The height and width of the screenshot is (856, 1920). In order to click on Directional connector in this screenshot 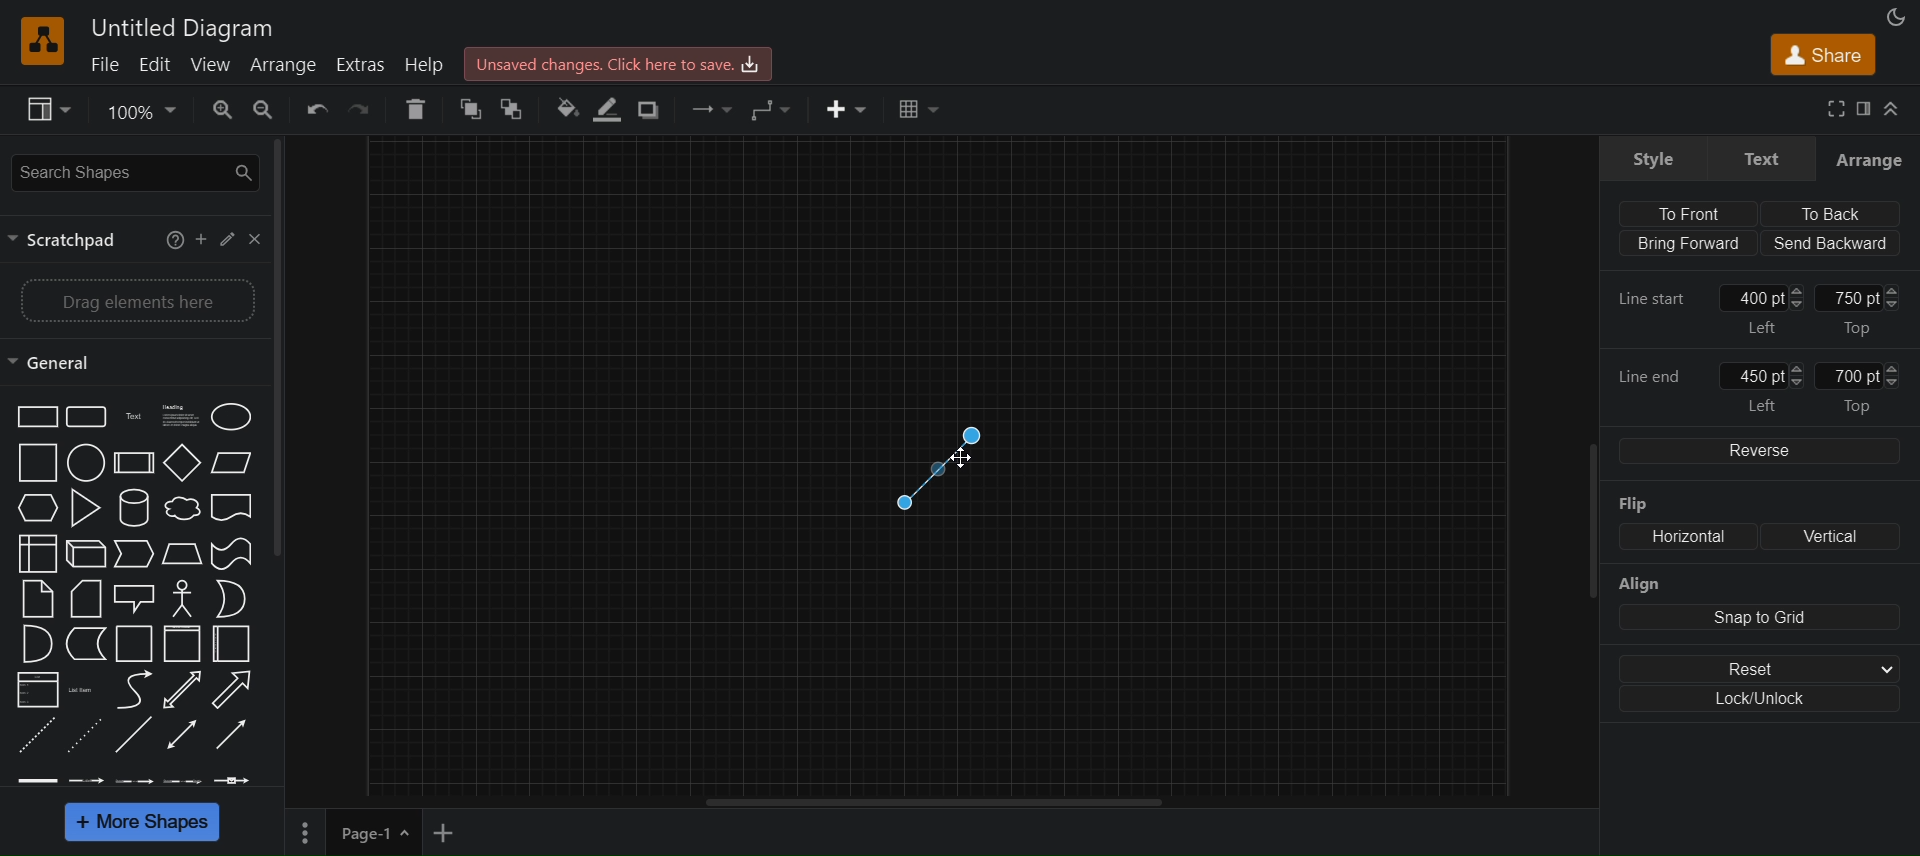, I will do `click(234, 737)`.